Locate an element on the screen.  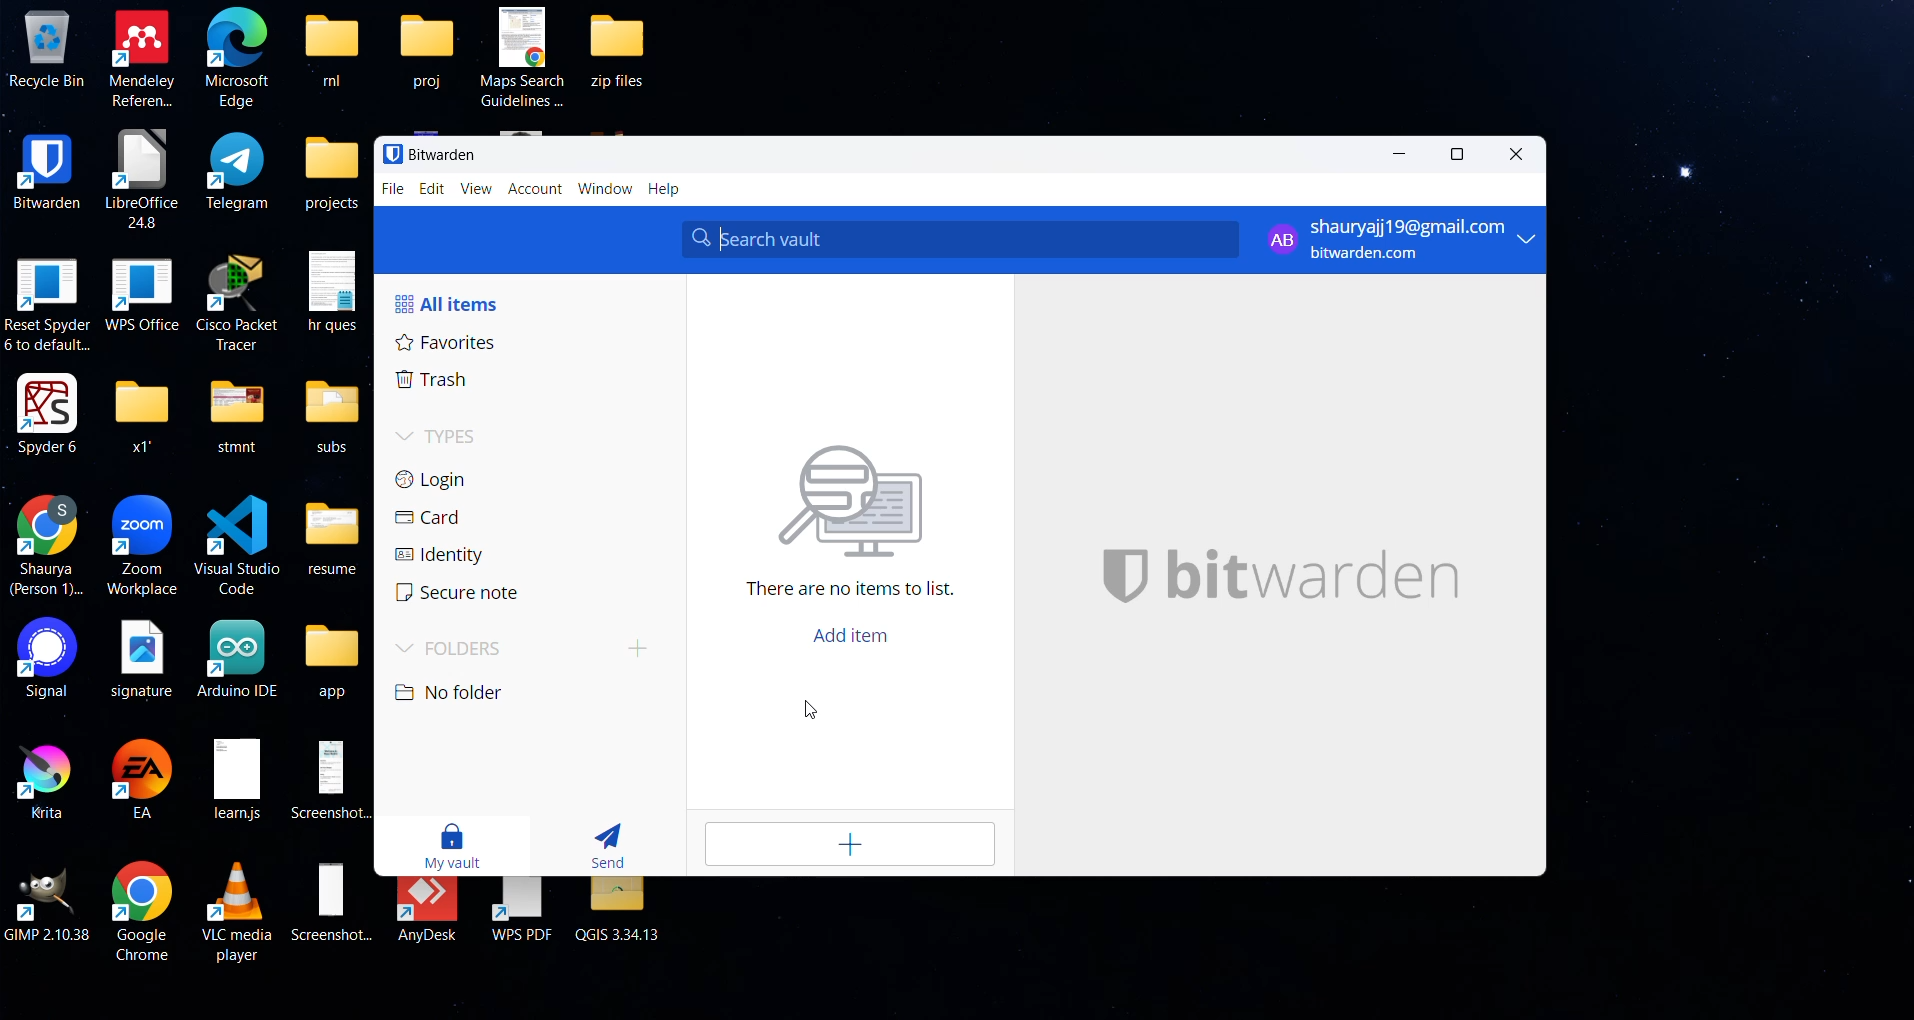
close is located at coordinates (1510, 158).